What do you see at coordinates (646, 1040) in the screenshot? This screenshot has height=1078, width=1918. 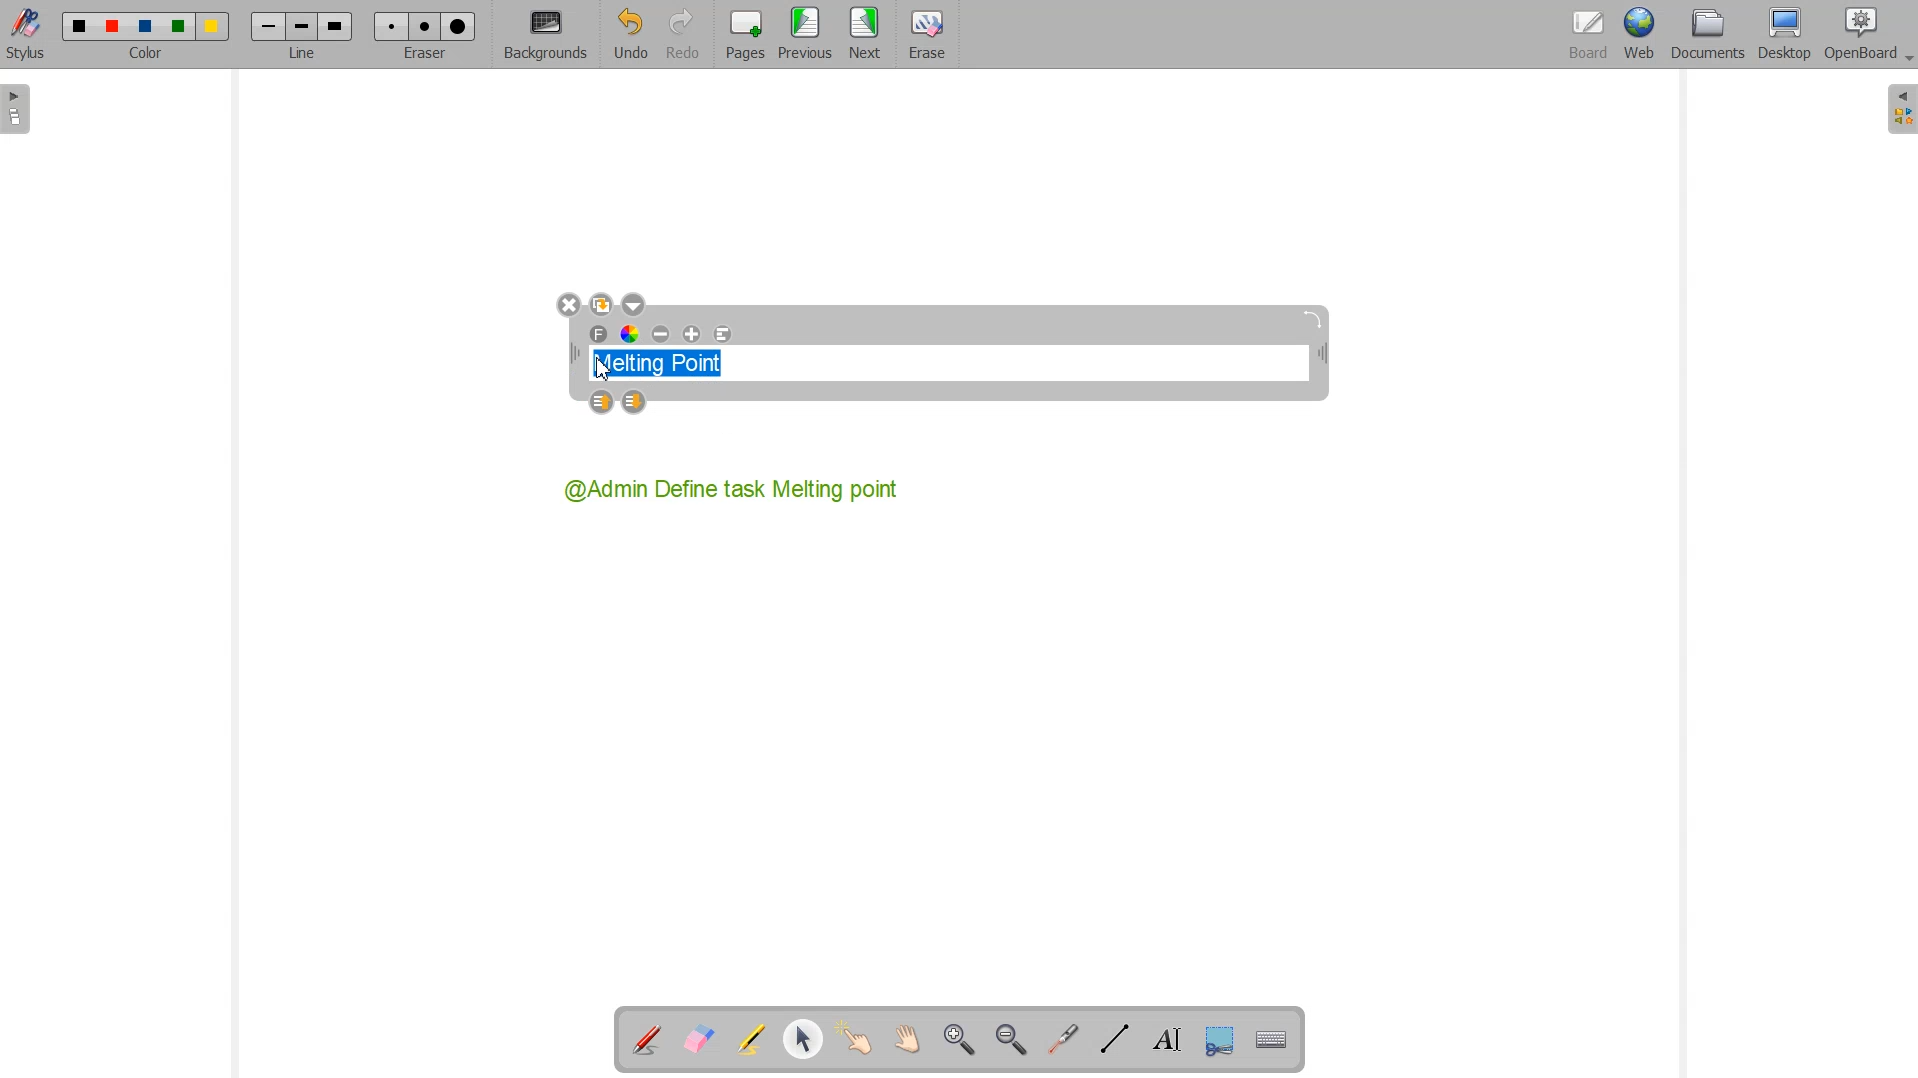 I see `Annotate Document` at bounding box center [646, 1040].